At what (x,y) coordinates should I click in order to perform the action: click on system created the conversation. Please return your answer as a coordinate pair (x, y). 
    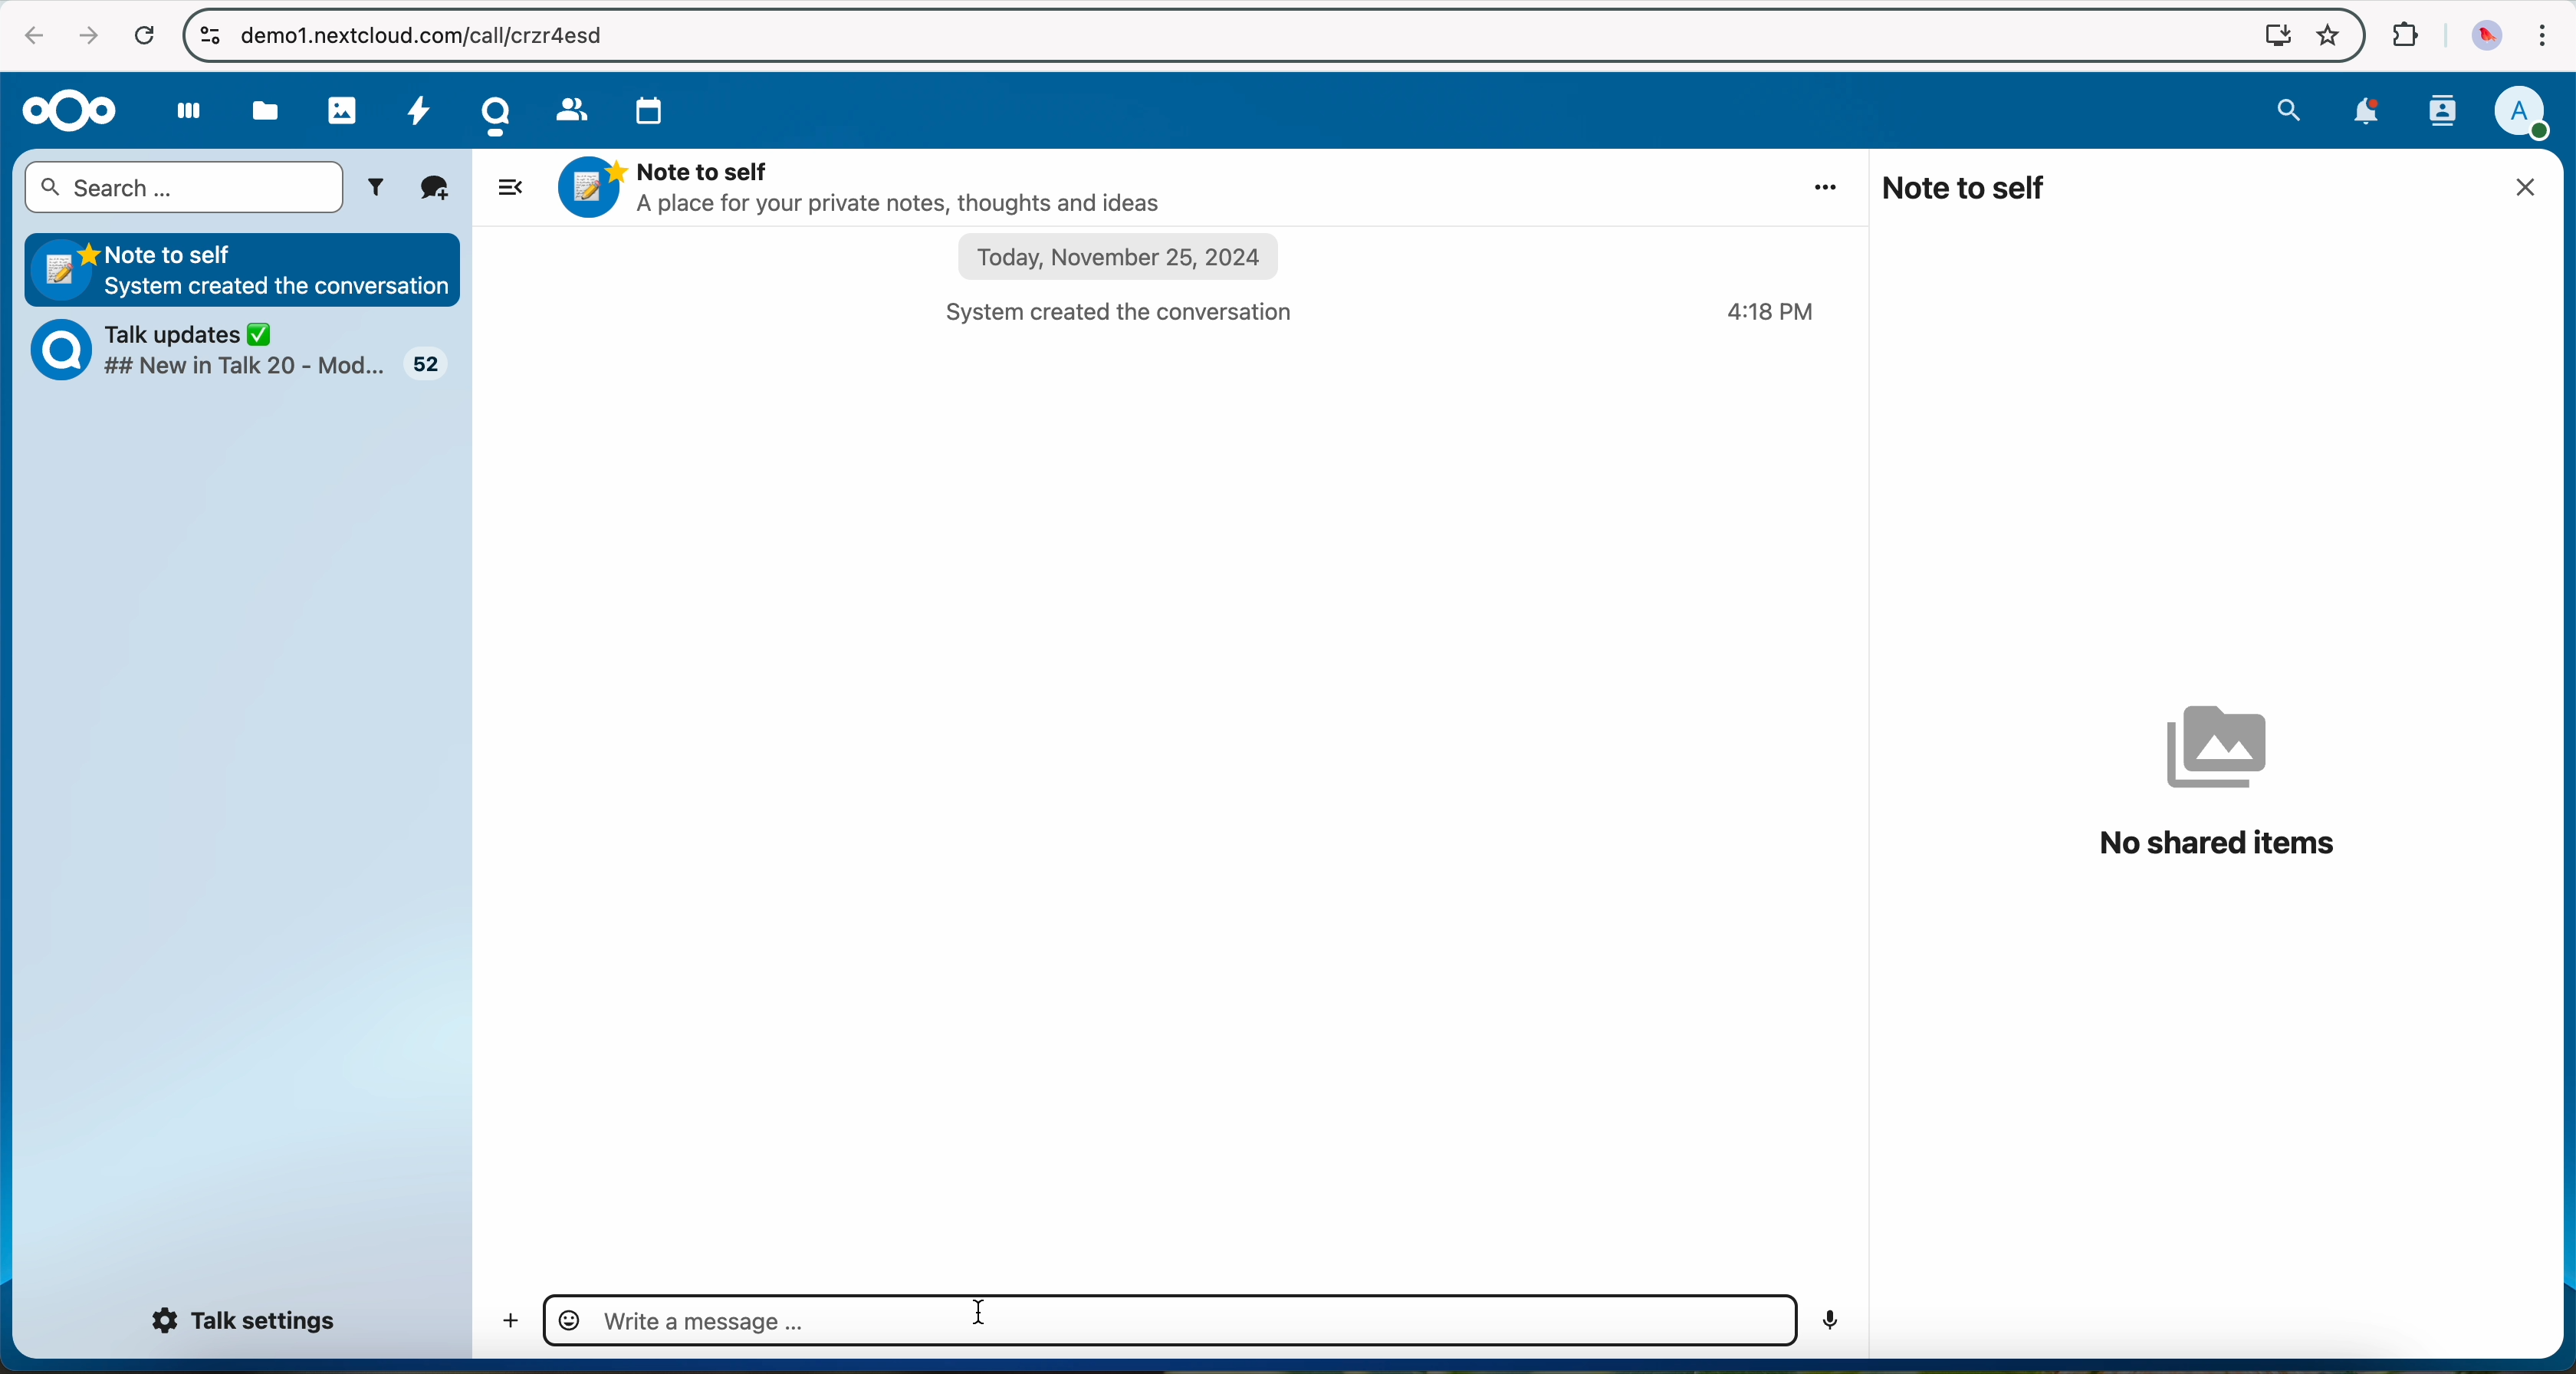
    Looking at the image, I should click on (1135, 311).